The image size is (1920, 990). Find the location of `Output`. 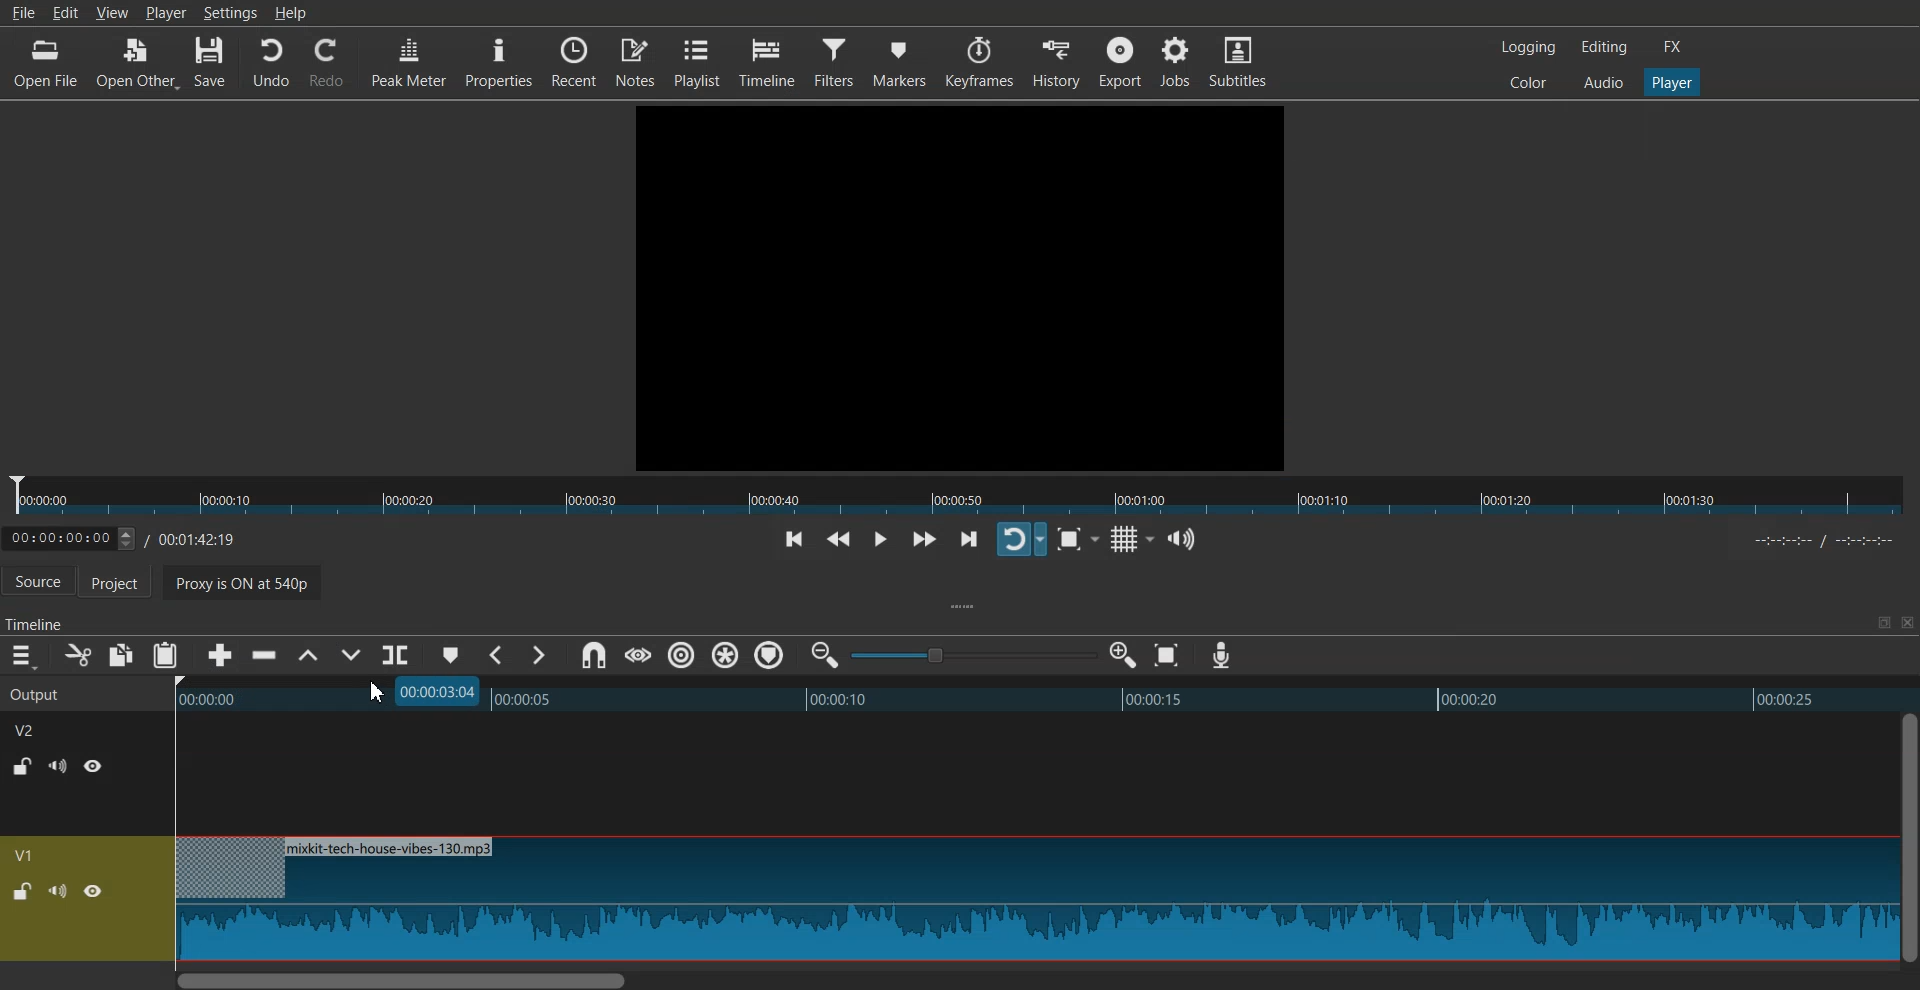

Output is located at coordinates (84, 692).